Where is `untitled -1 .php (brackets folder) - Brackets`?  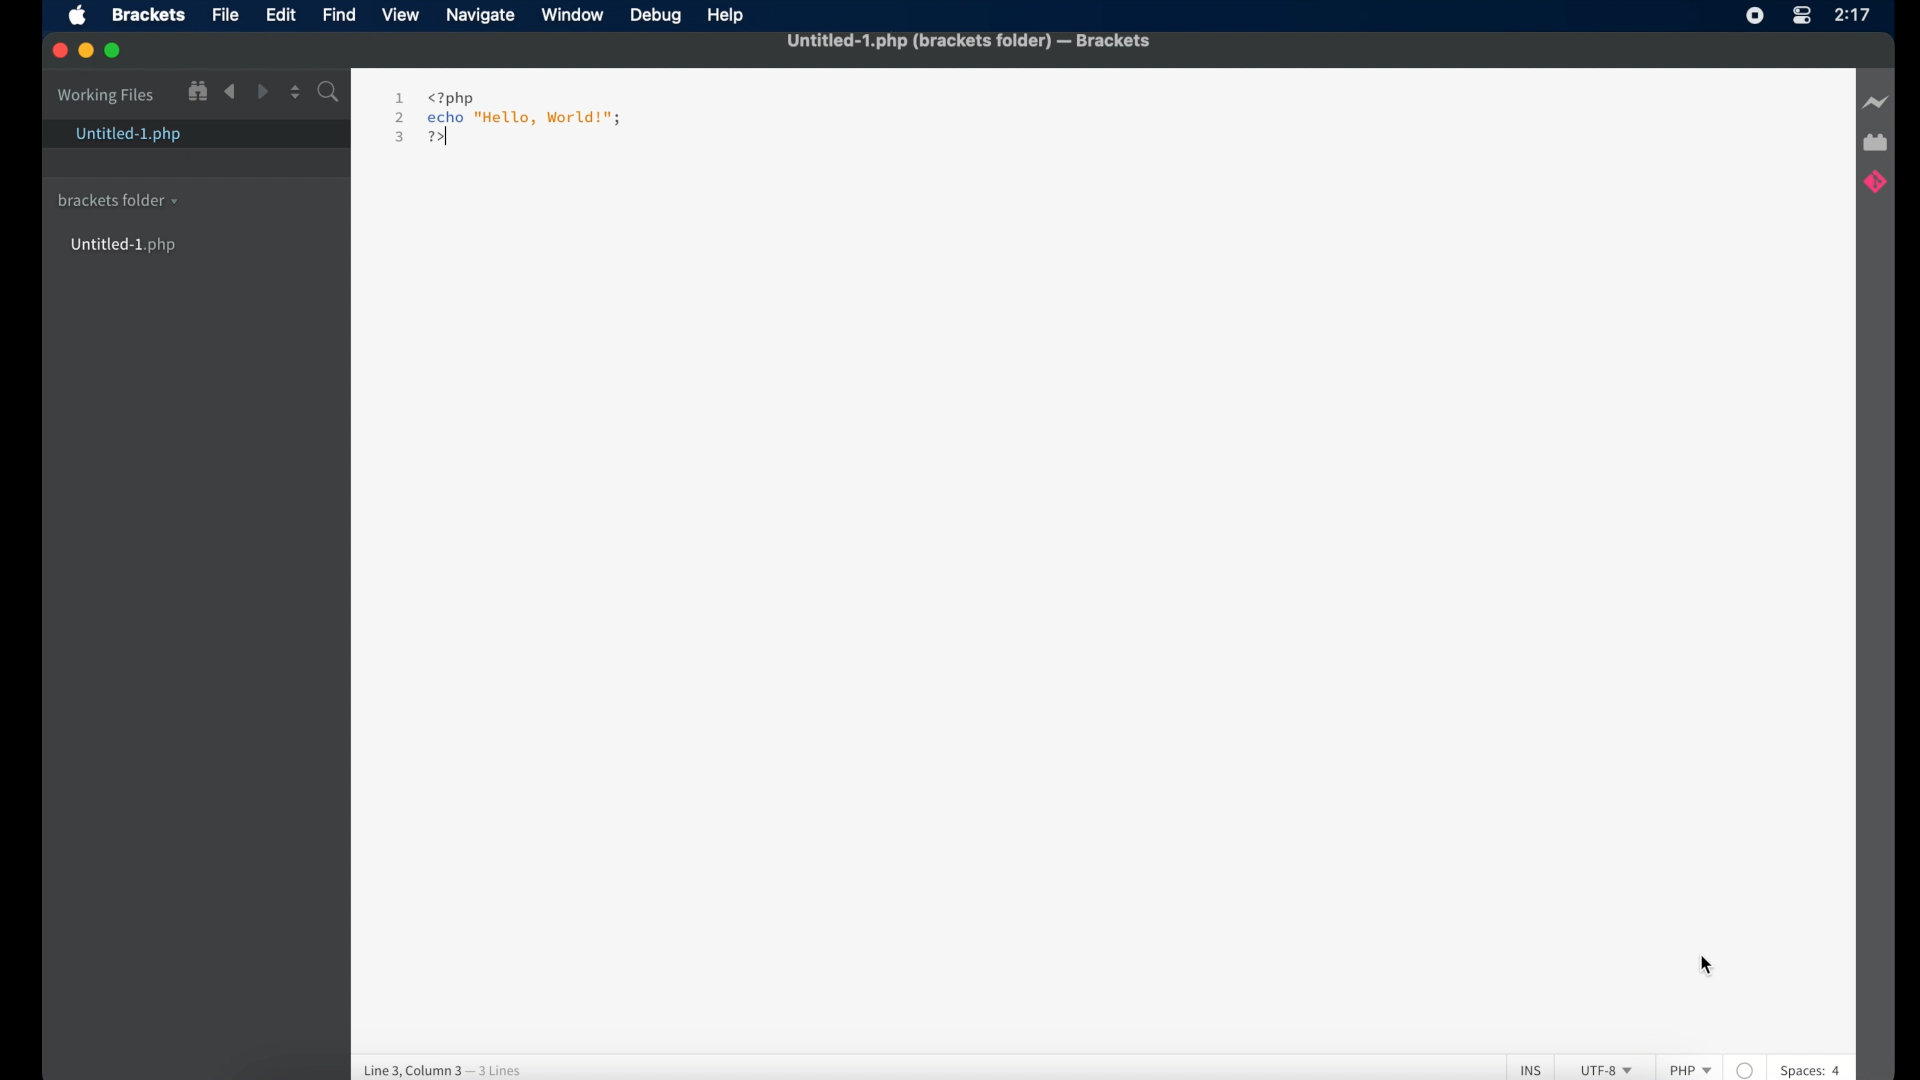 untitled -1 .php (brackets folder) - Brackets is located at coordinates (971, 40).